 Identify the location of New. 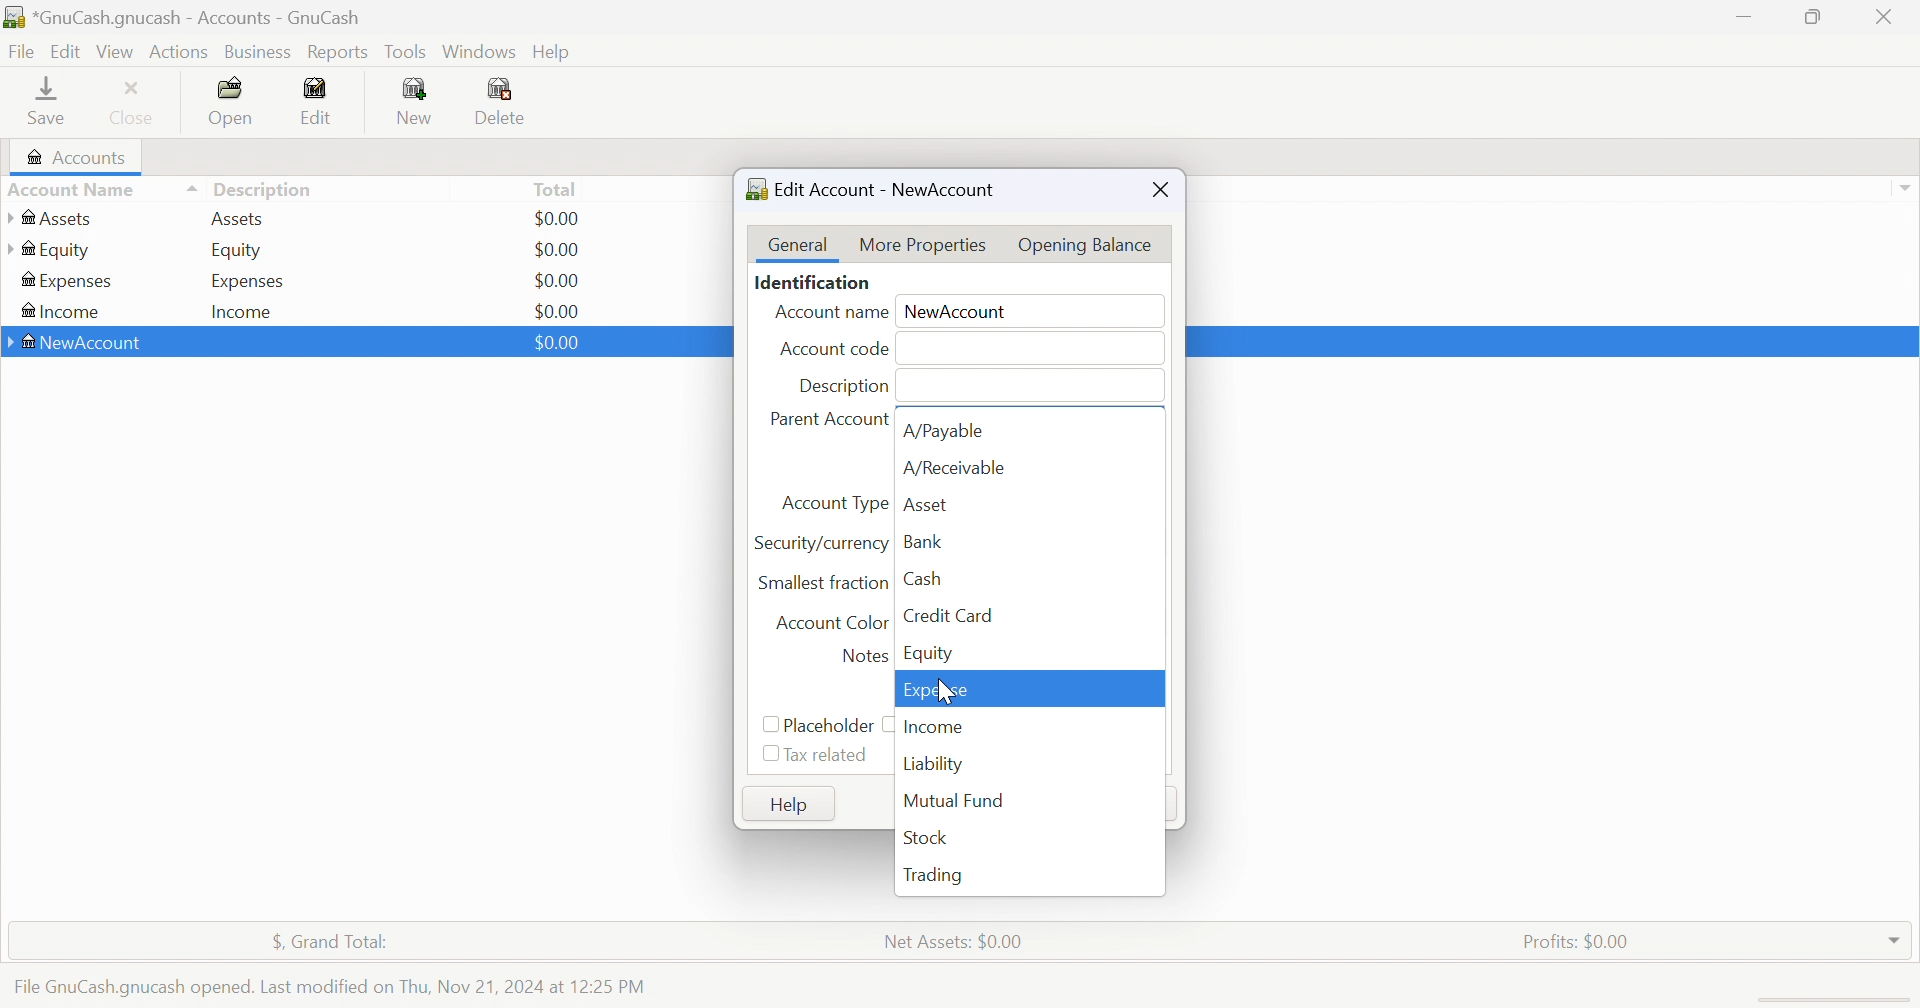
(413, 100).